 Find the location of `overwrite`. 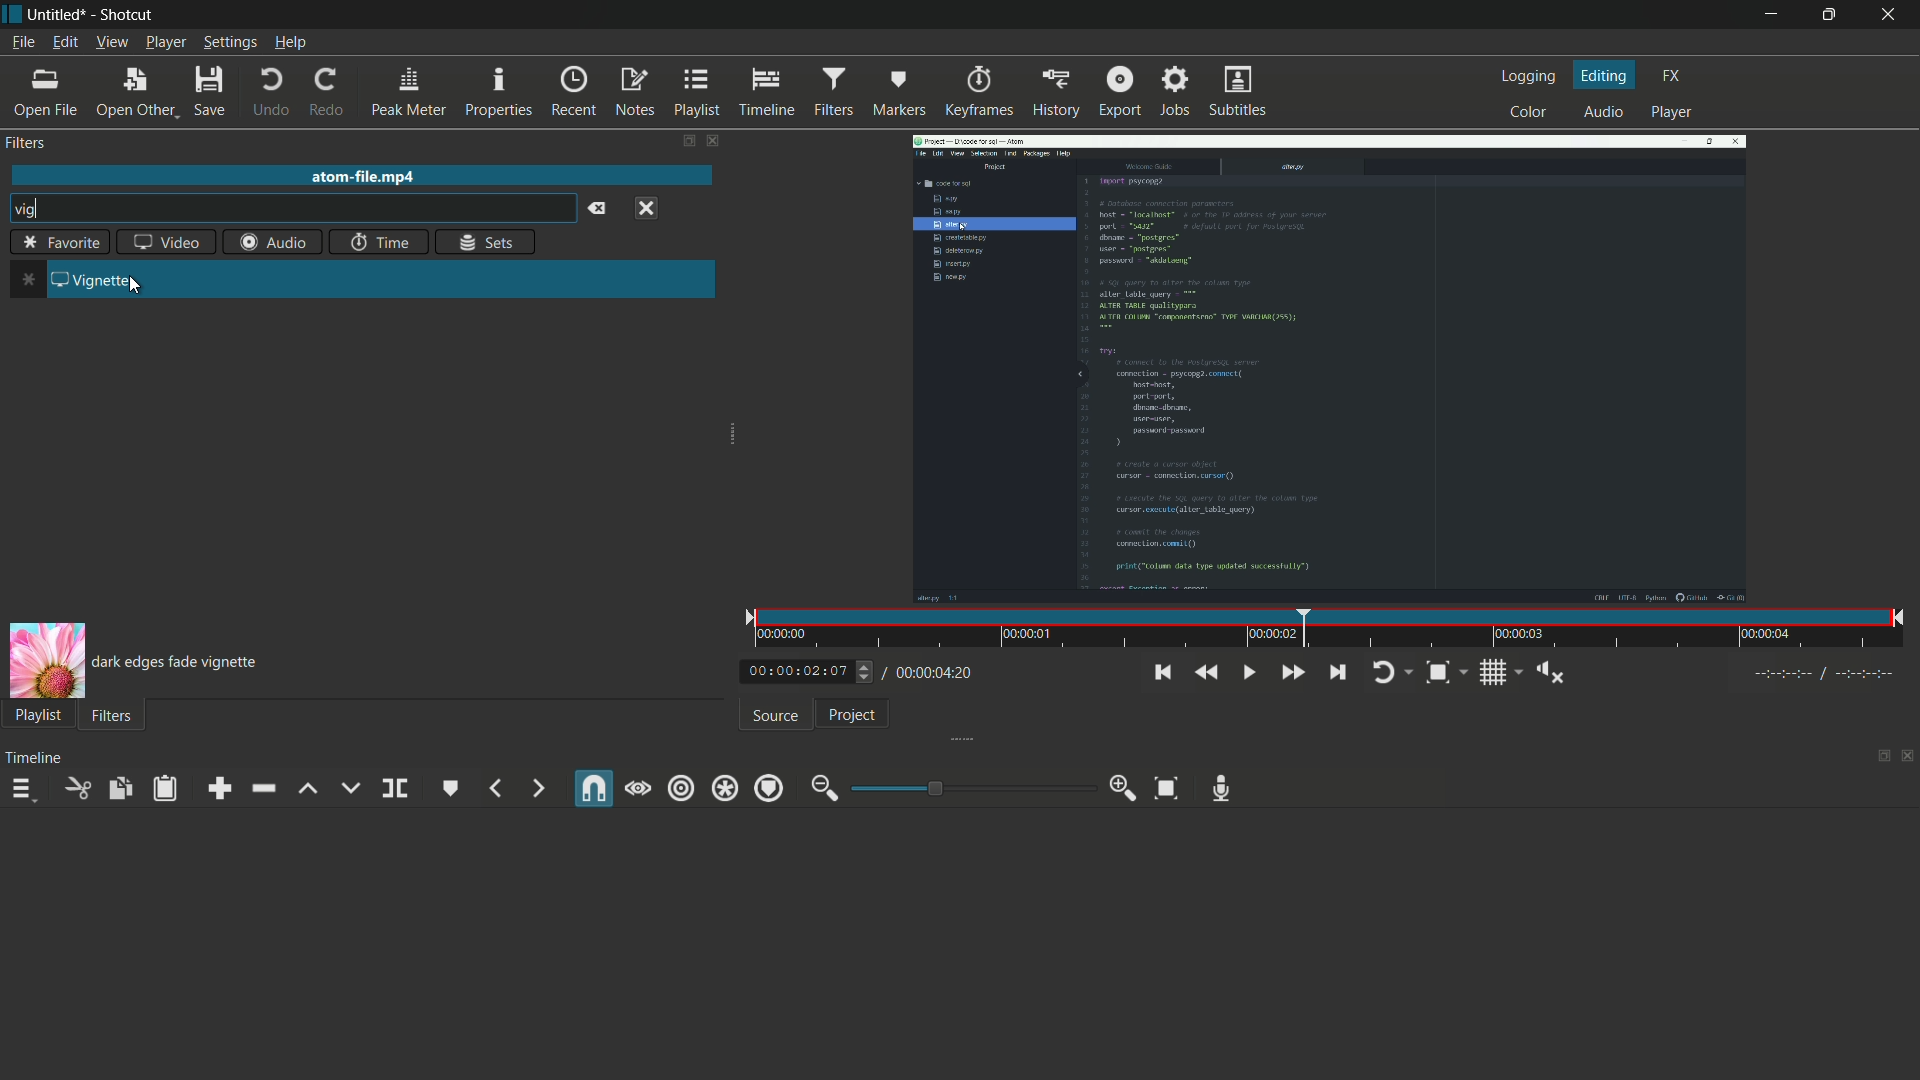

overwrite is located at coordinates (350, 787).